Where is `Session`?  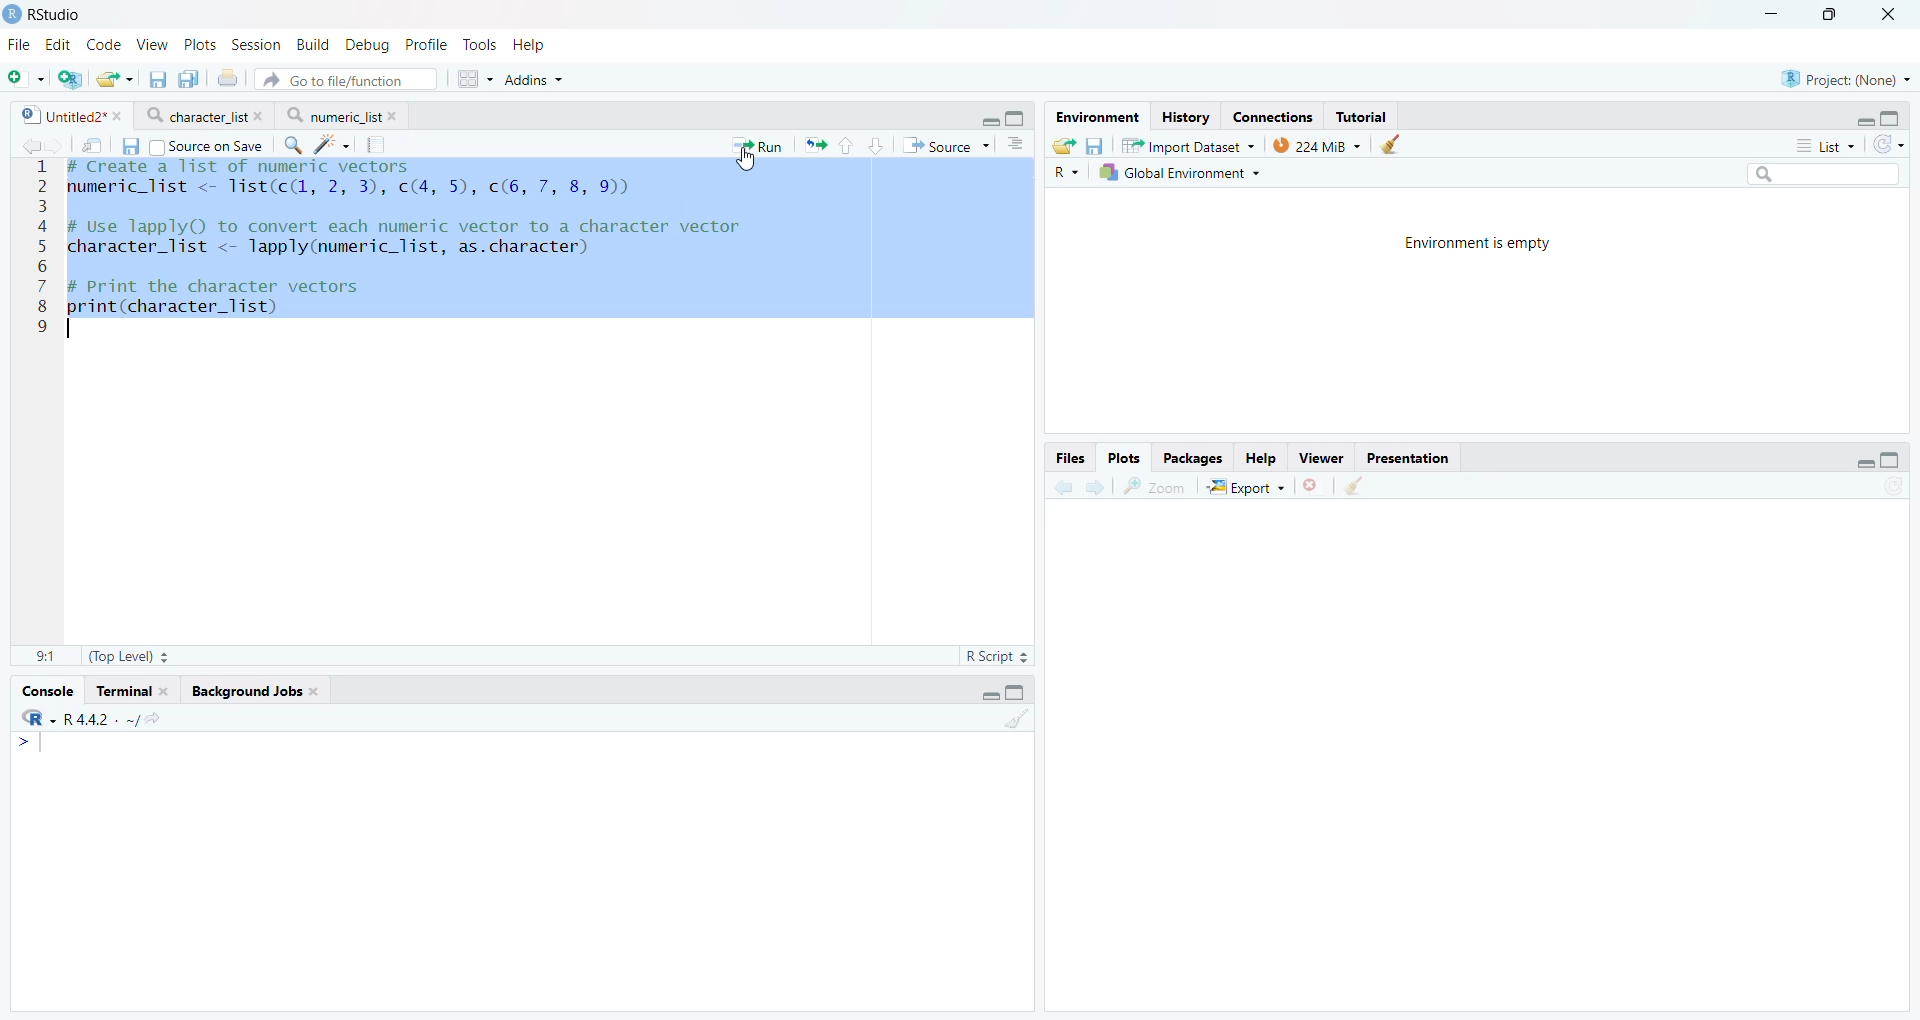
Session is located at coordinates (259, 44).